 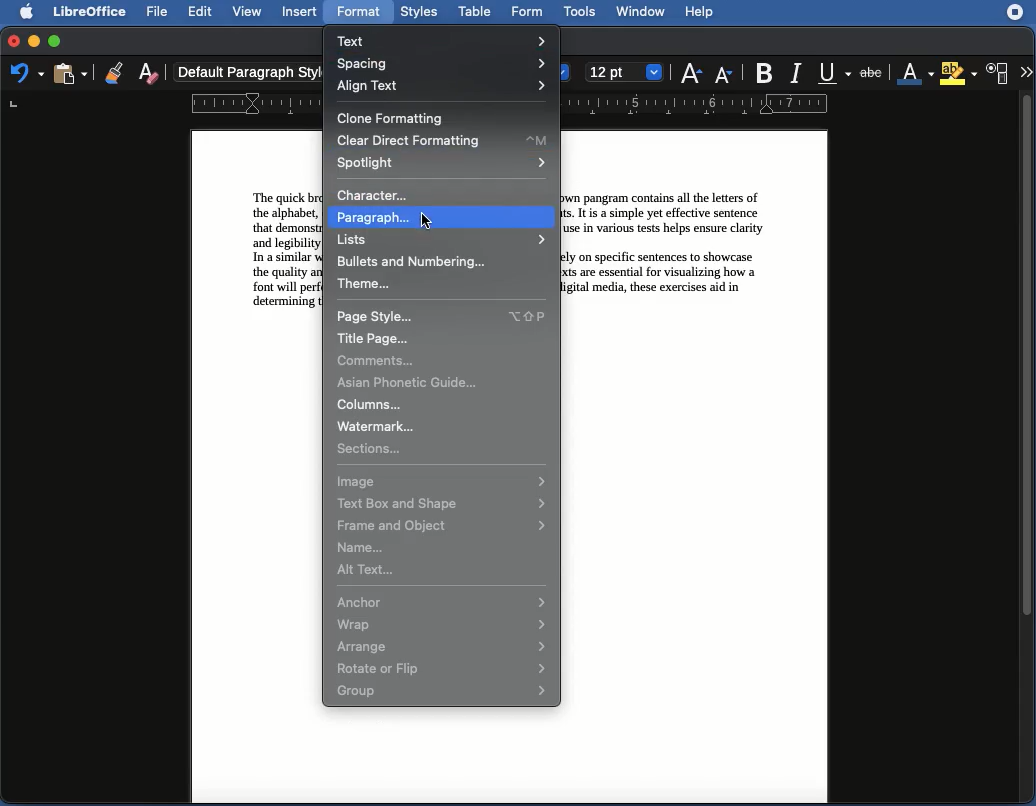 What do you see at coordinates (690, 71) in the screenshot?
I see `font size increase` at bounding box center [690, 71].